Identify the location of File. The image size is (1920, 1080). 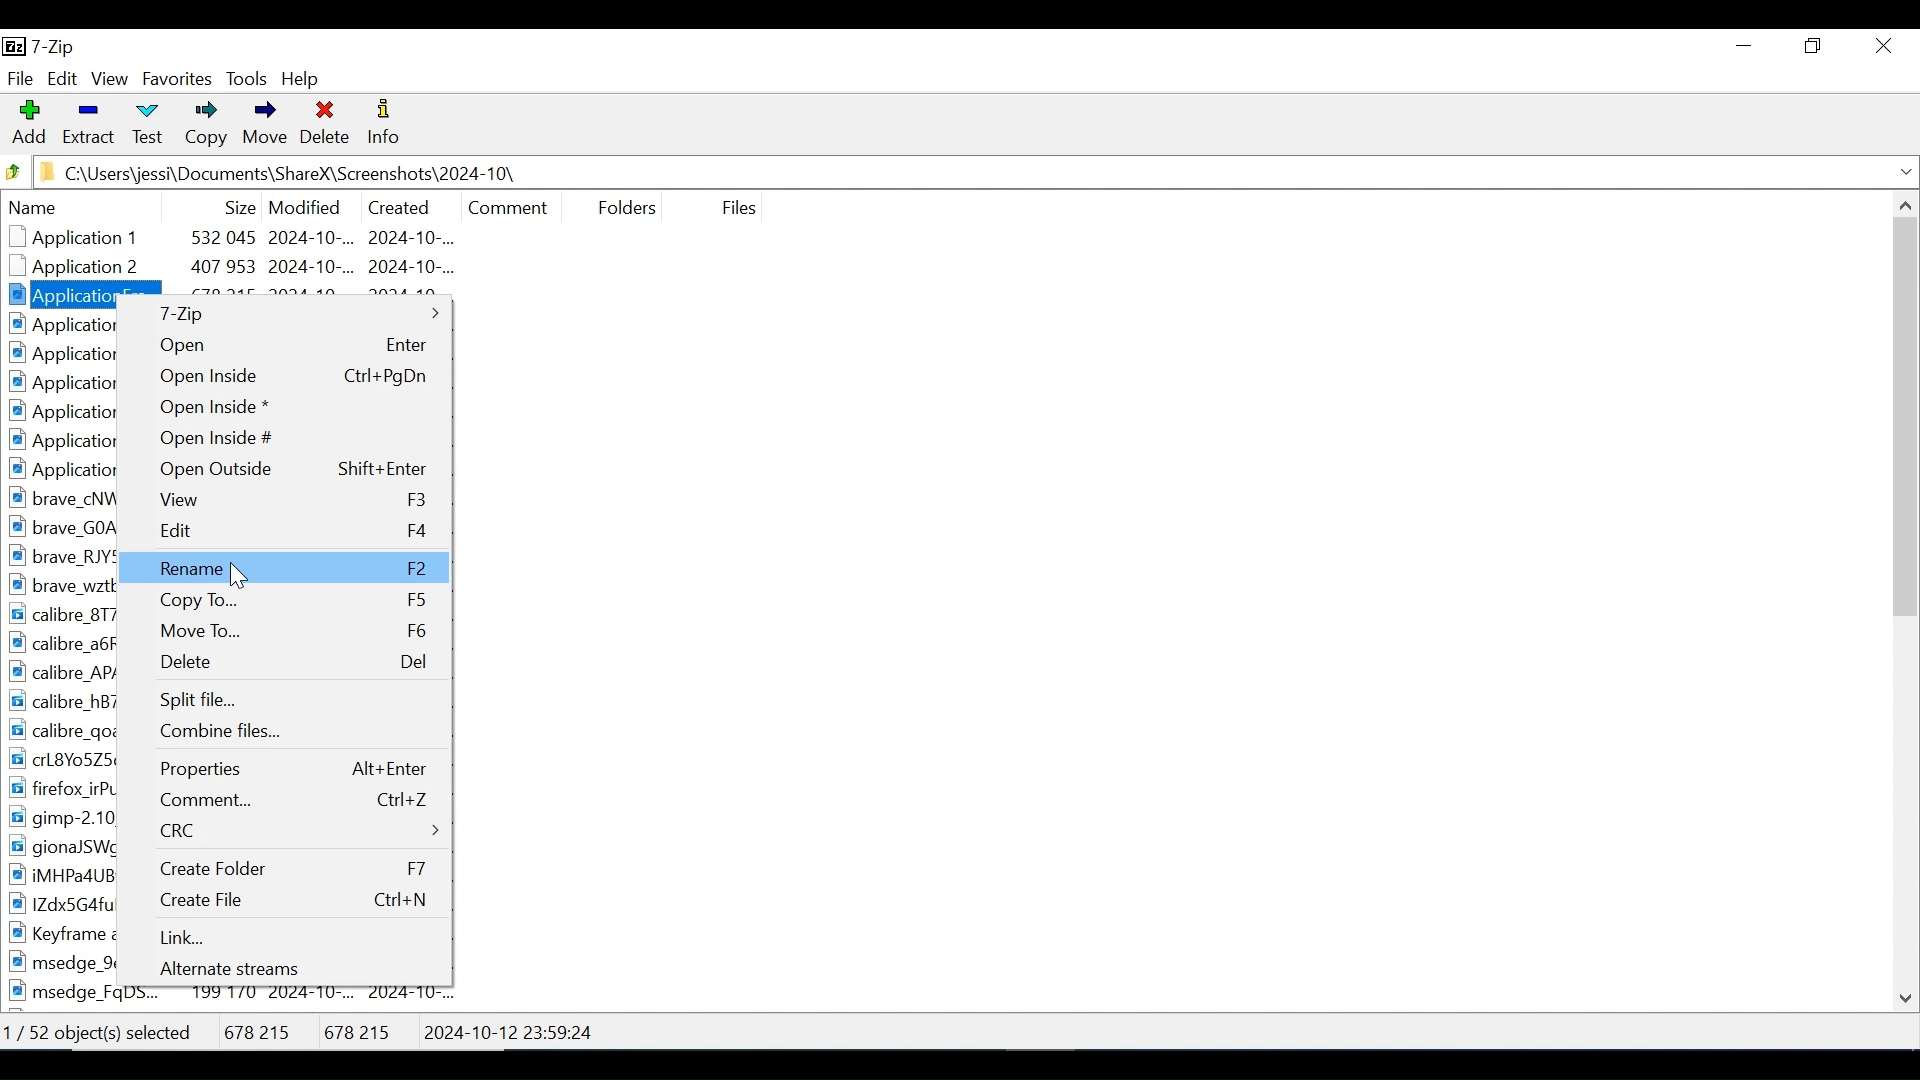
(20, 77).